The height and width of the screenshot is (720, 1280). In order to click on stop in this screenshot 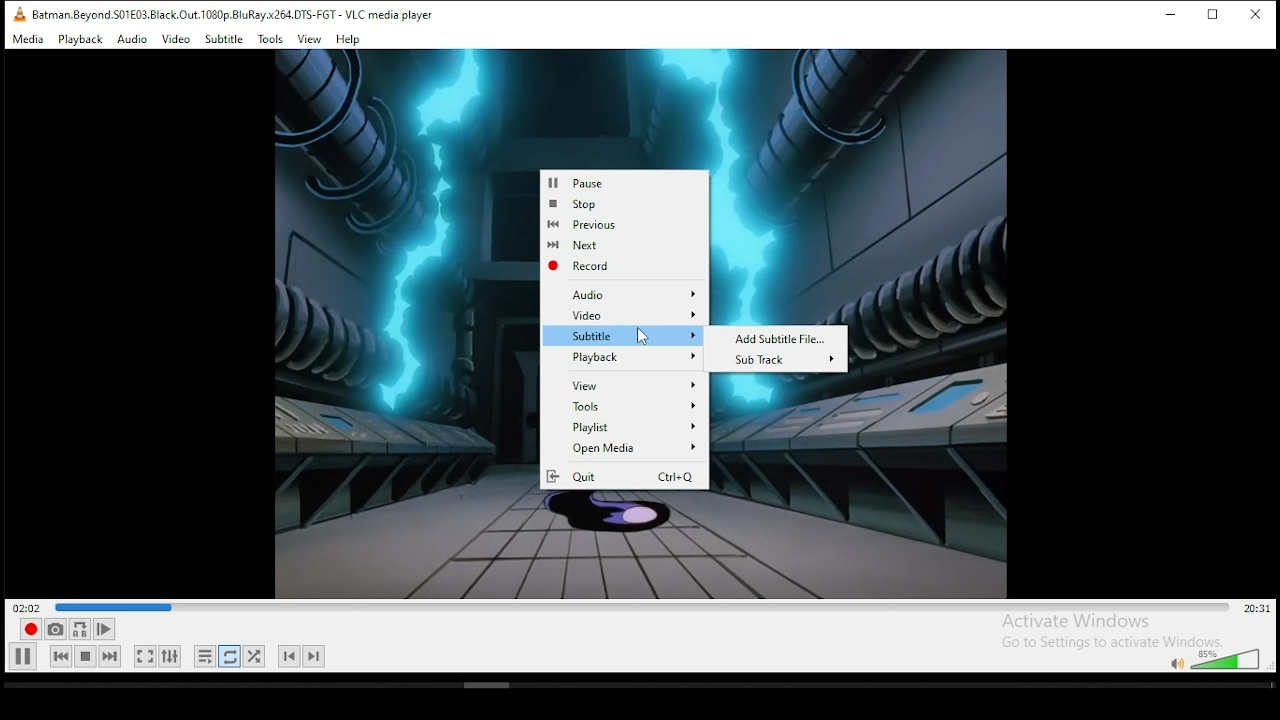, I will do `click(617, 204)`.